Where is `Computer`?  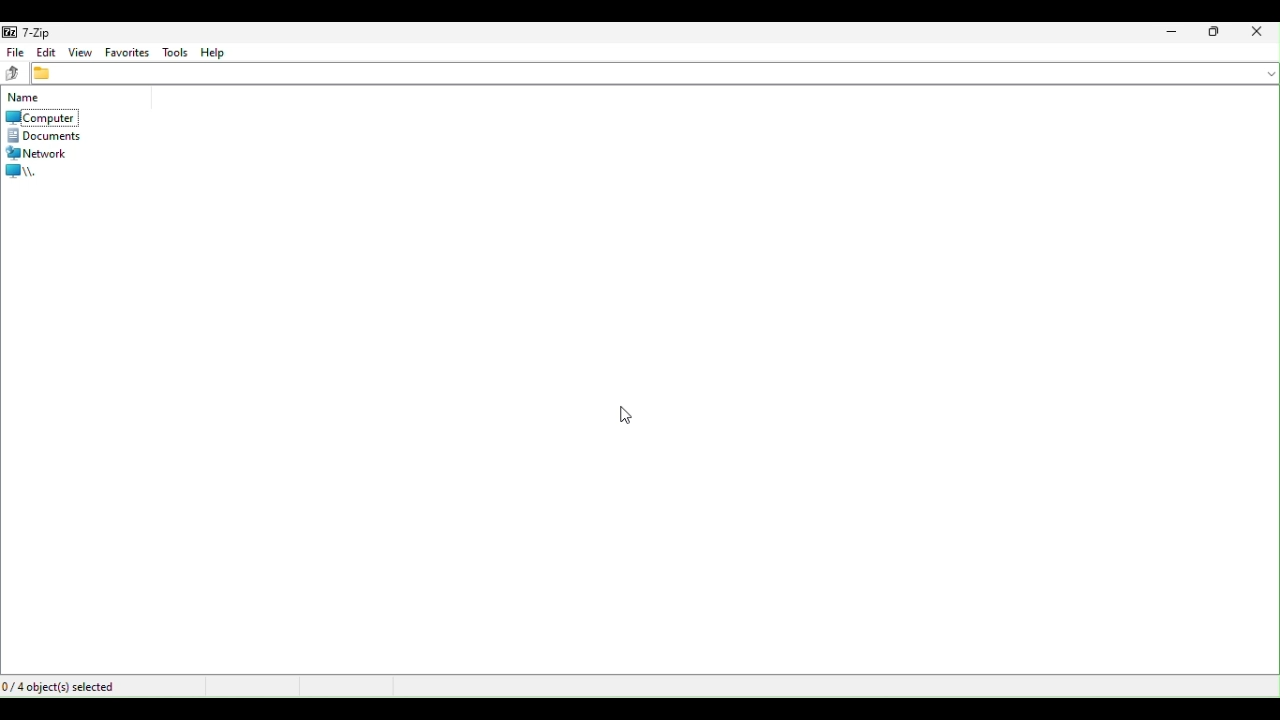
Computer is located at coordinates (40, 117).